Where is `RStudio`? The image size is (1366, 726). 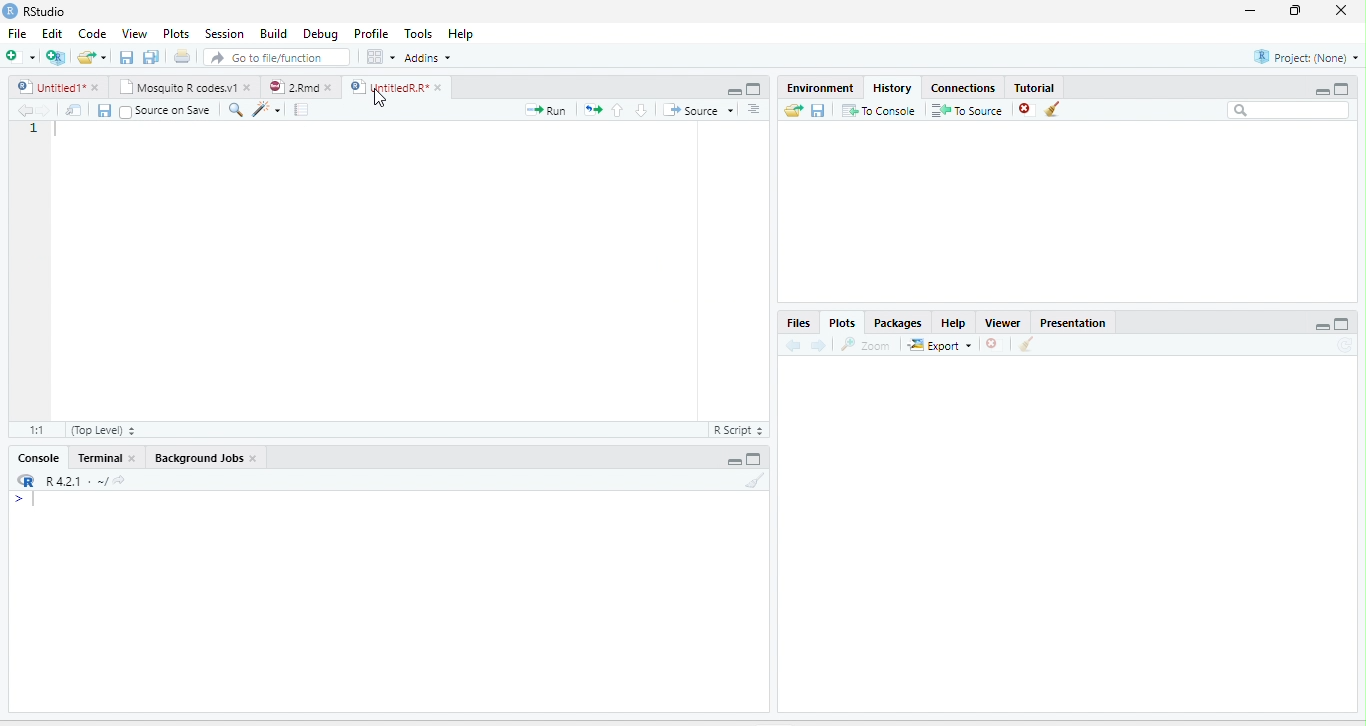
RStudio is located at coordinates (34, 10).